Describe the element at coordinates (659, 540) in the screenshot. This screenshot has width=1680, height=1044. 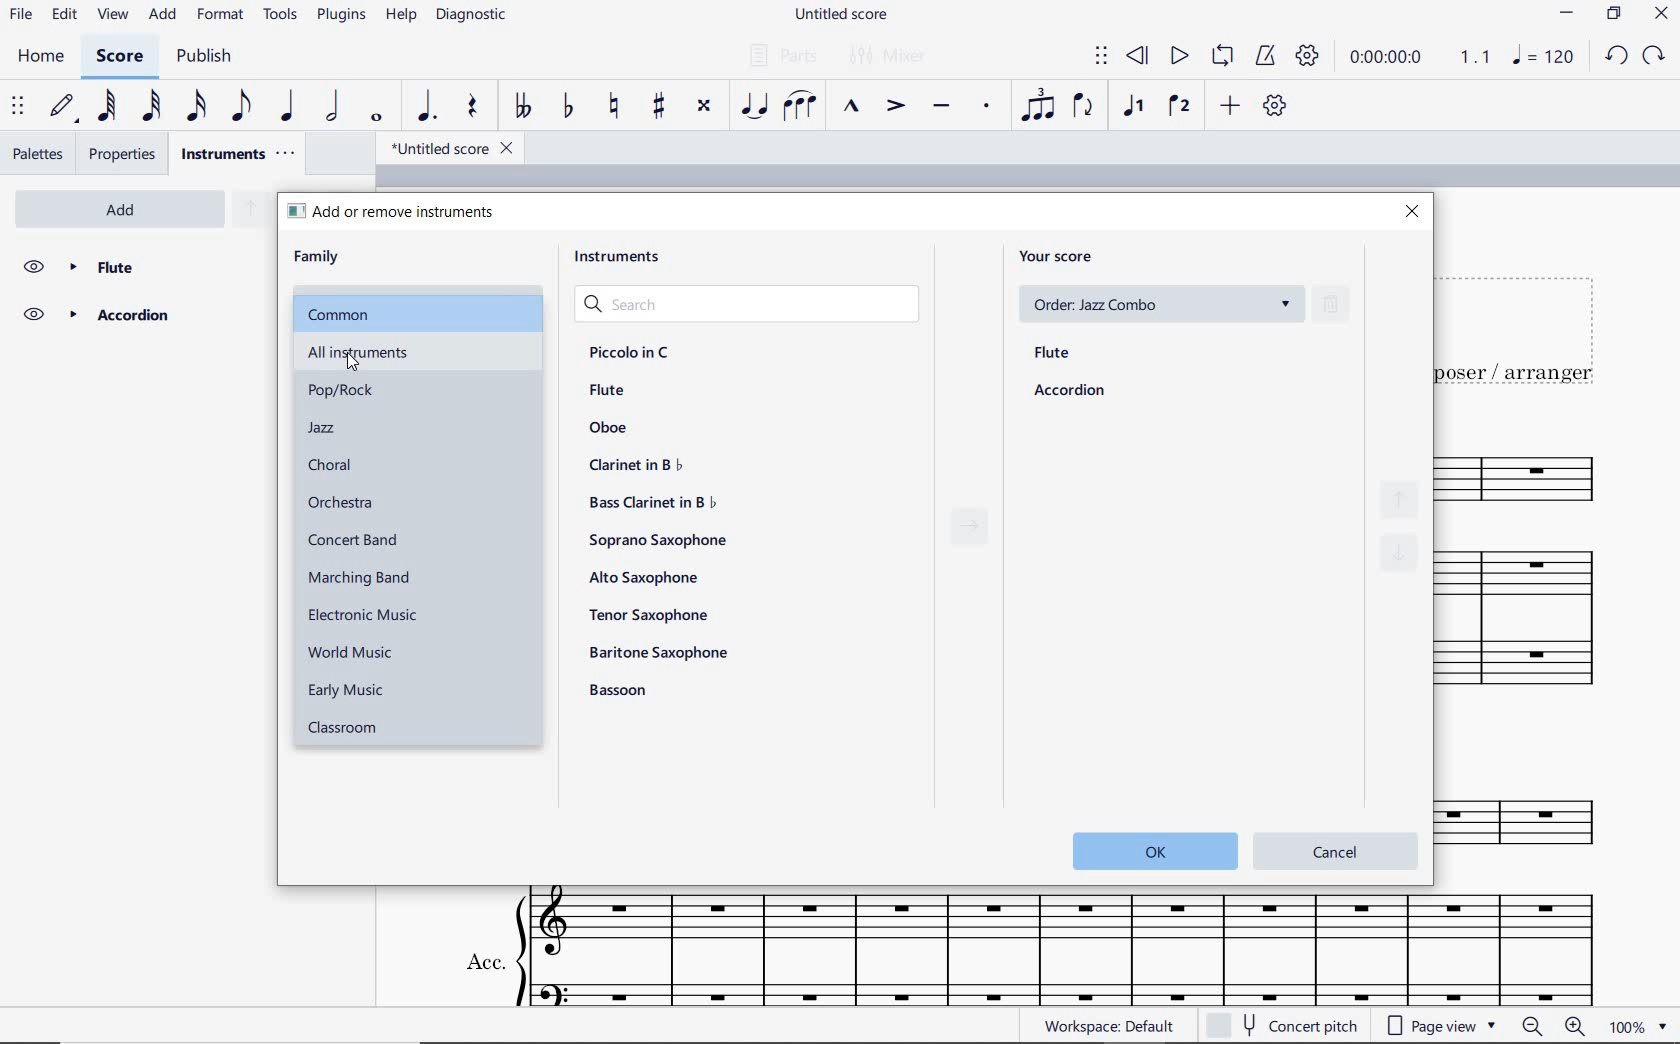
I see `soprano saxophone` at that location.